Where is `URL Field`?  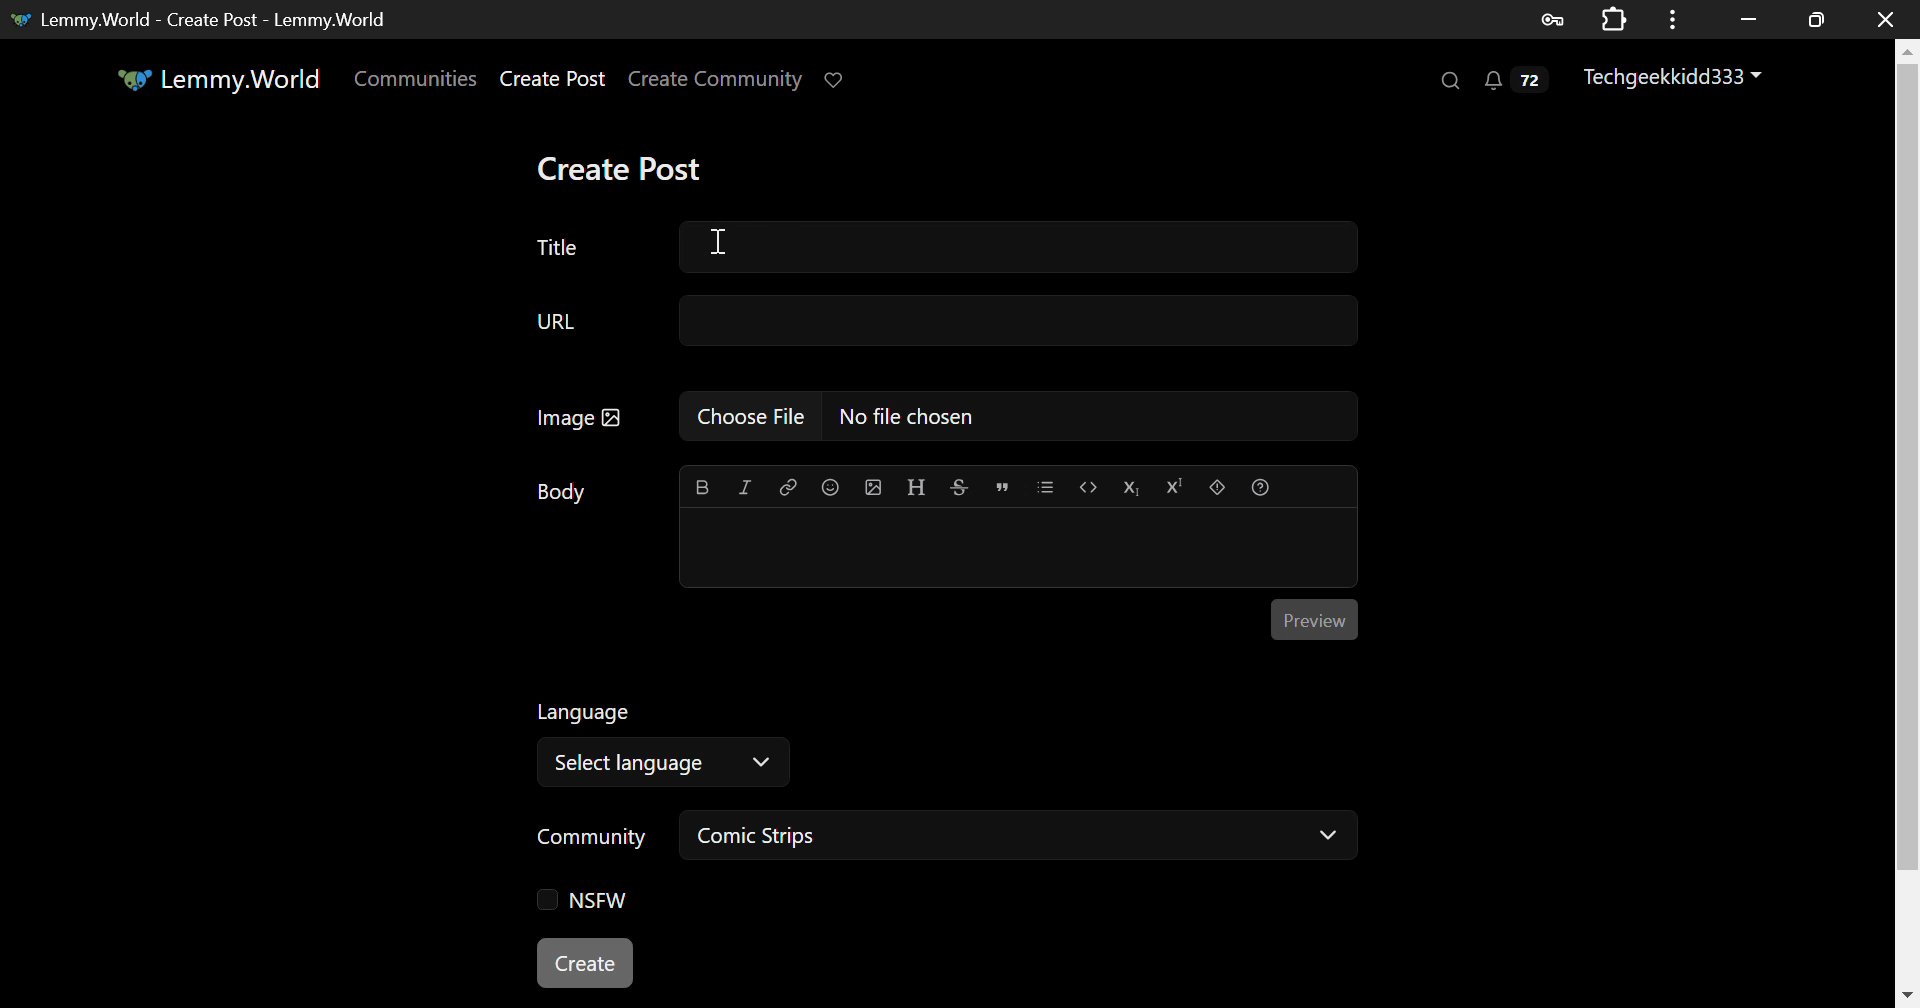 URL Field is located at coordinates (940, 322).